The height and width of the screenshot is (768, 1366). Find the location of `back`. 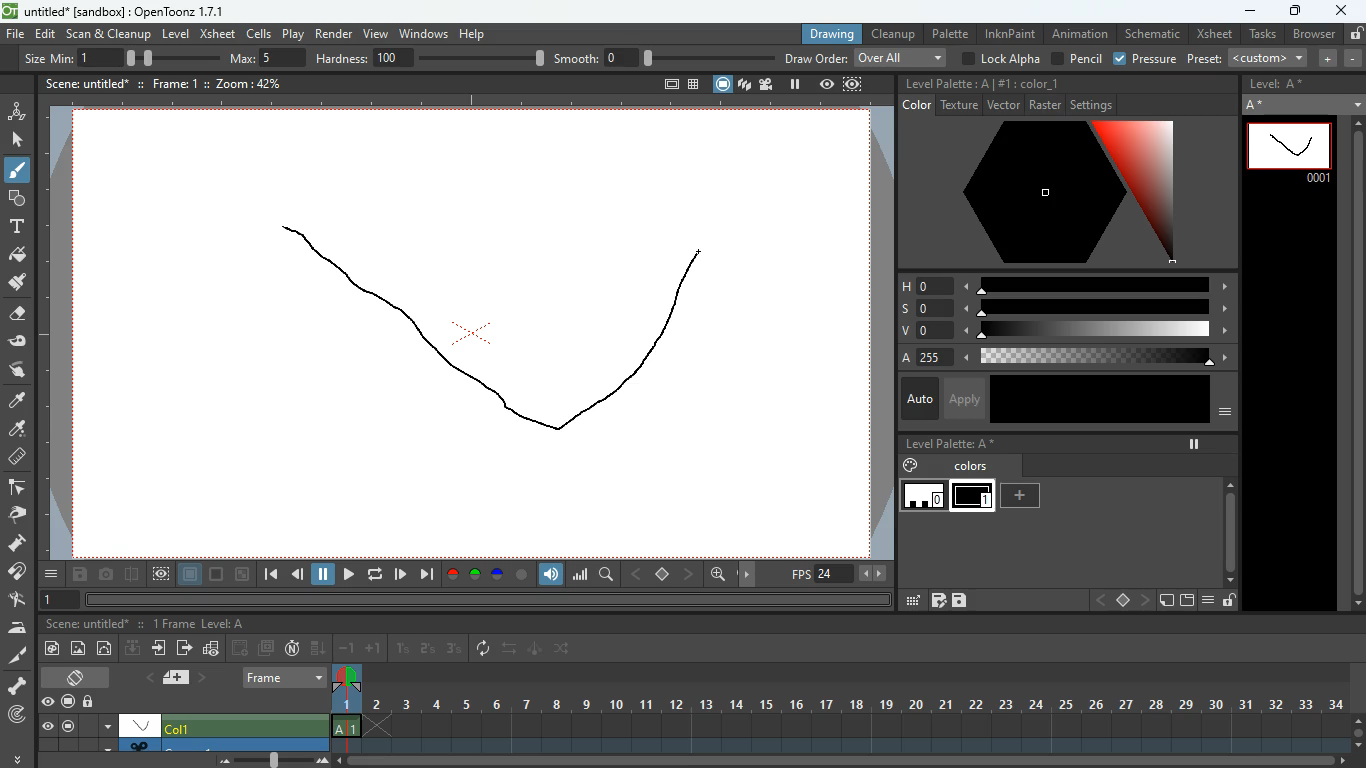

back is located at coordinates (241, 648).